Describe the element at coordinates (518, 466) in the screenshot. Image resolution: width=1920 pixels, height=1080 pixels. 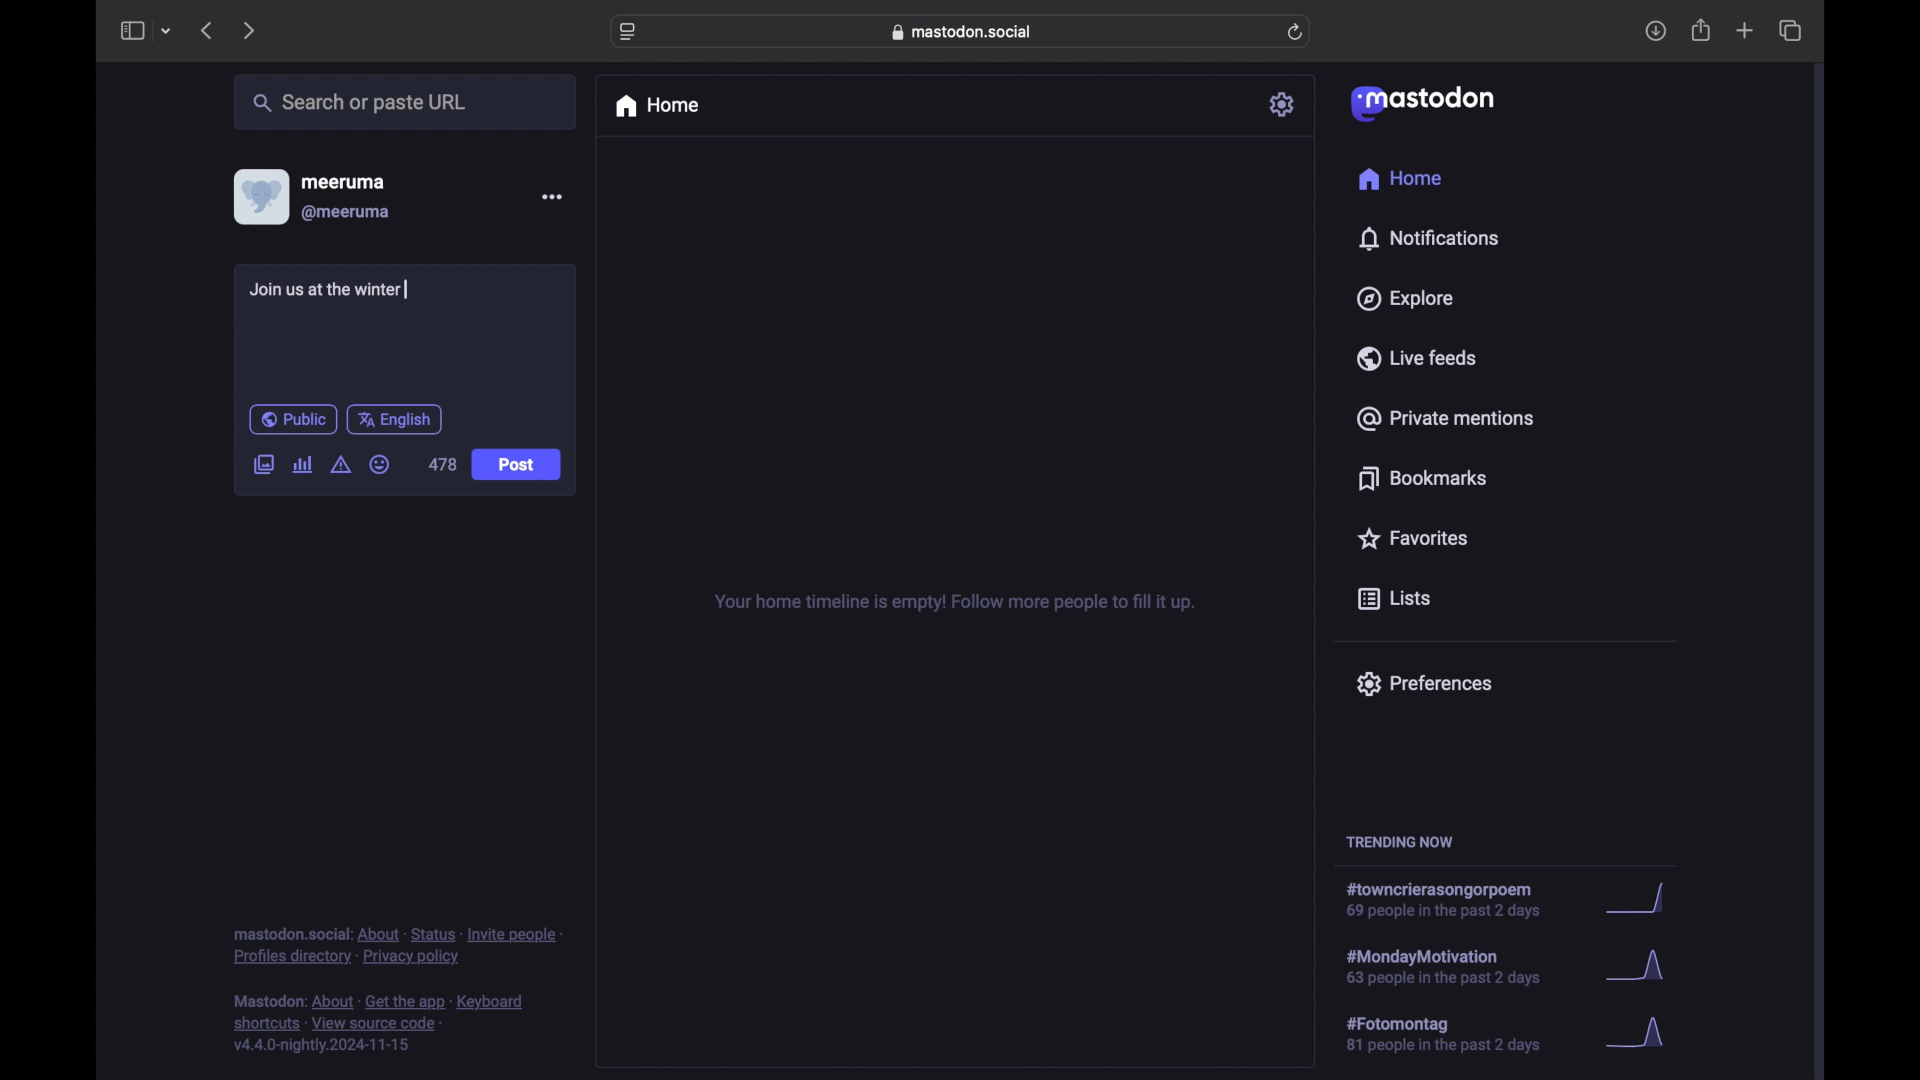
I see `Post` at that location.